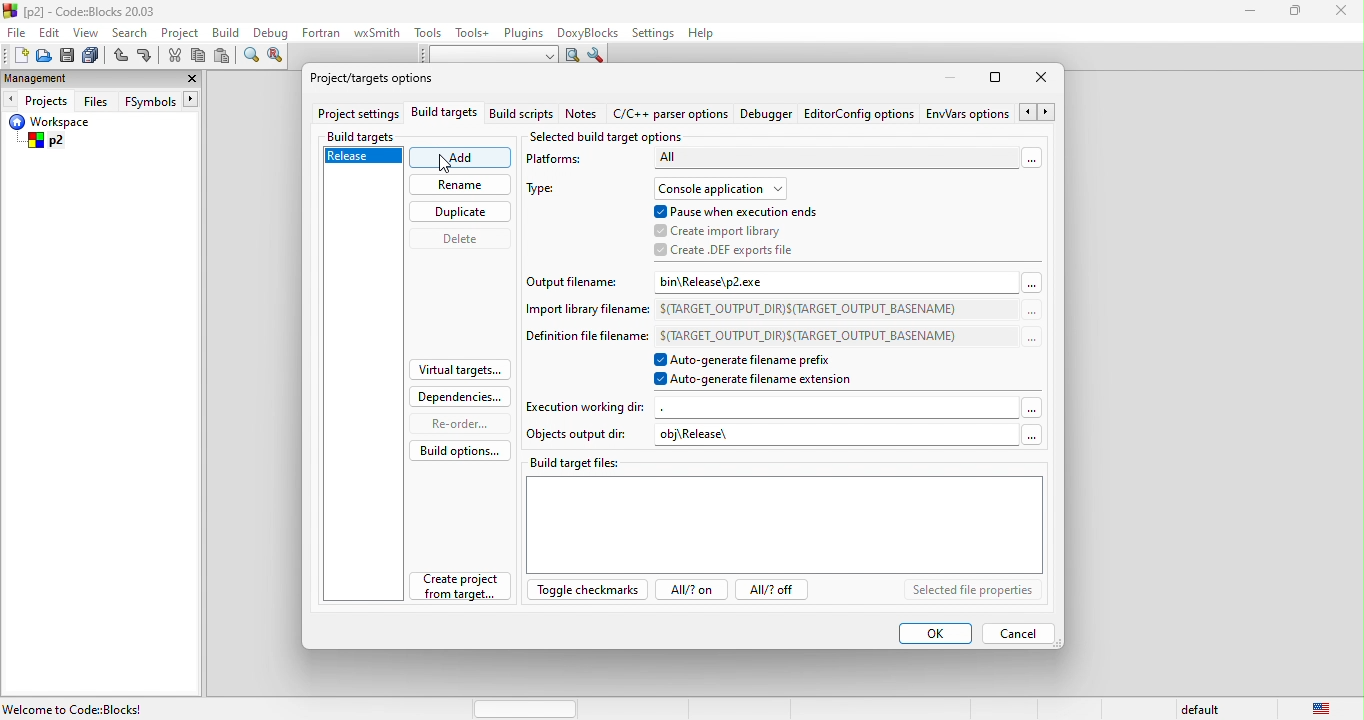 This screenshot has width=1364, height=720. I want to click on default, so click(1197, 709).